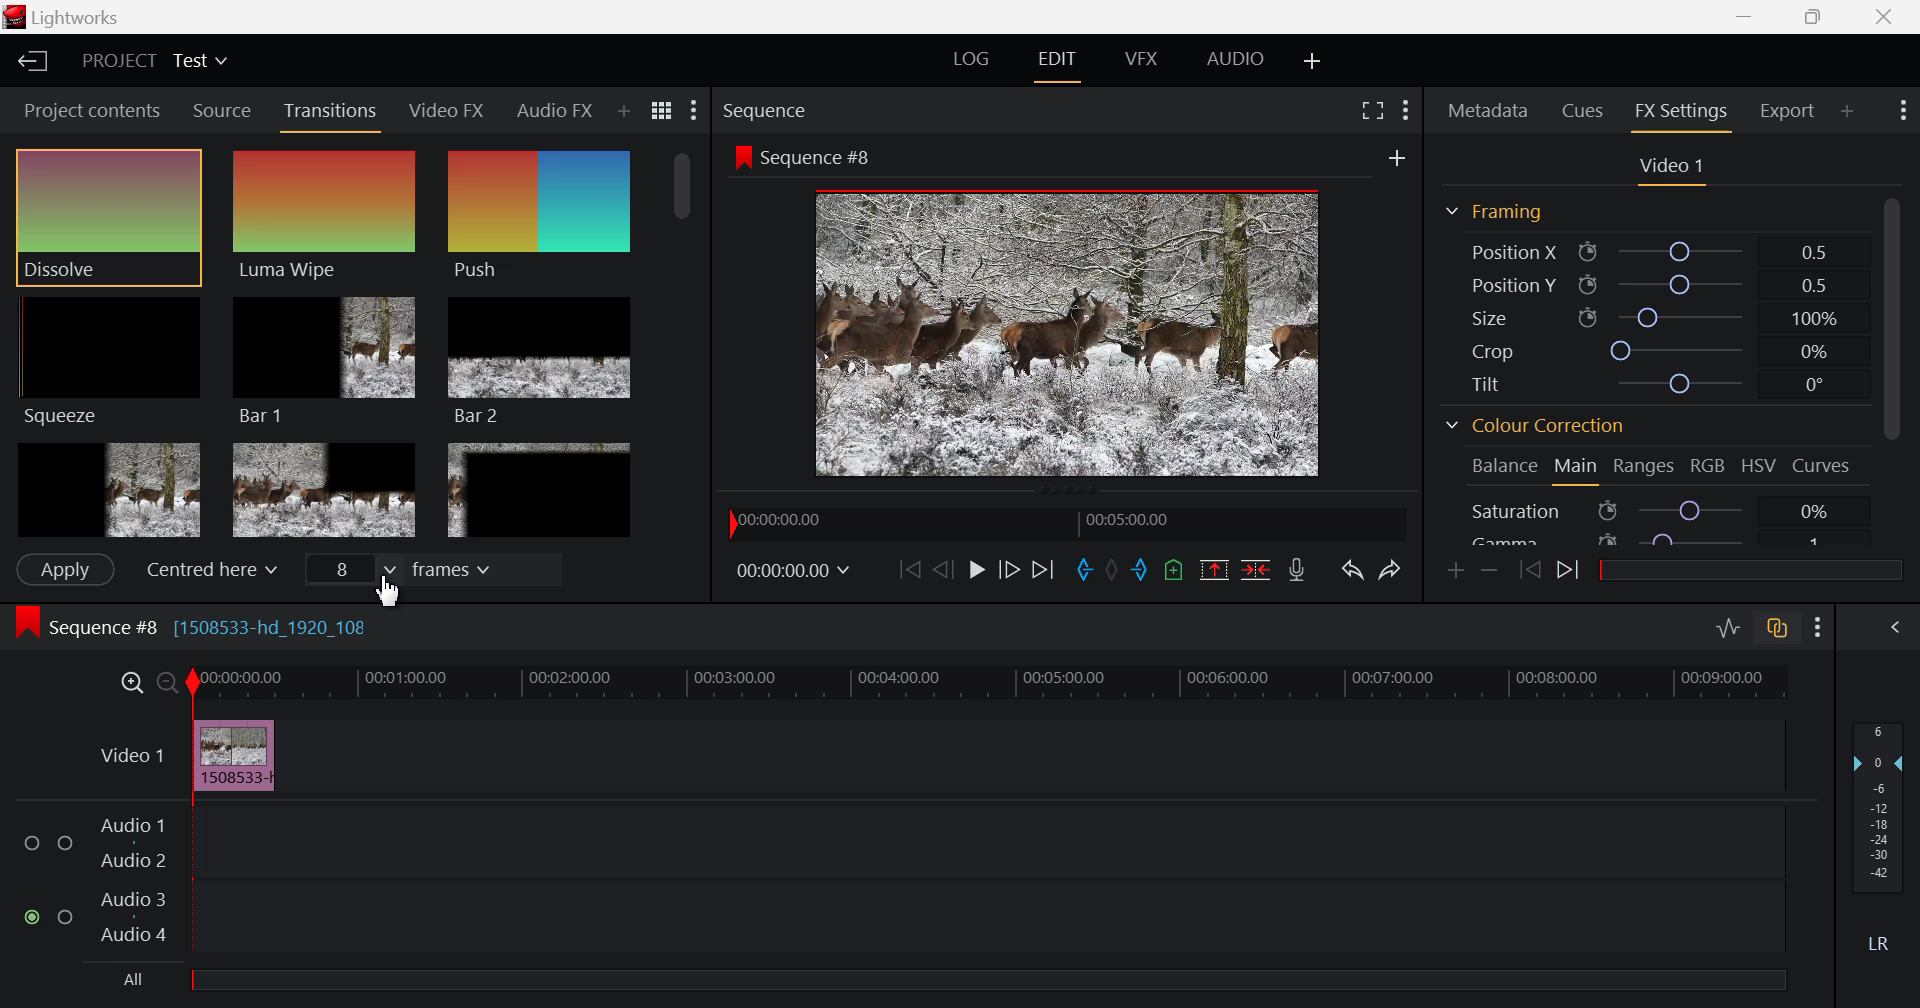 The width and height of the screenshot is (1920, 1008). What do you see at coordinates (1007, 571) in the screenshot?
I see `Go Forward` at bounding box center [1007, 571].